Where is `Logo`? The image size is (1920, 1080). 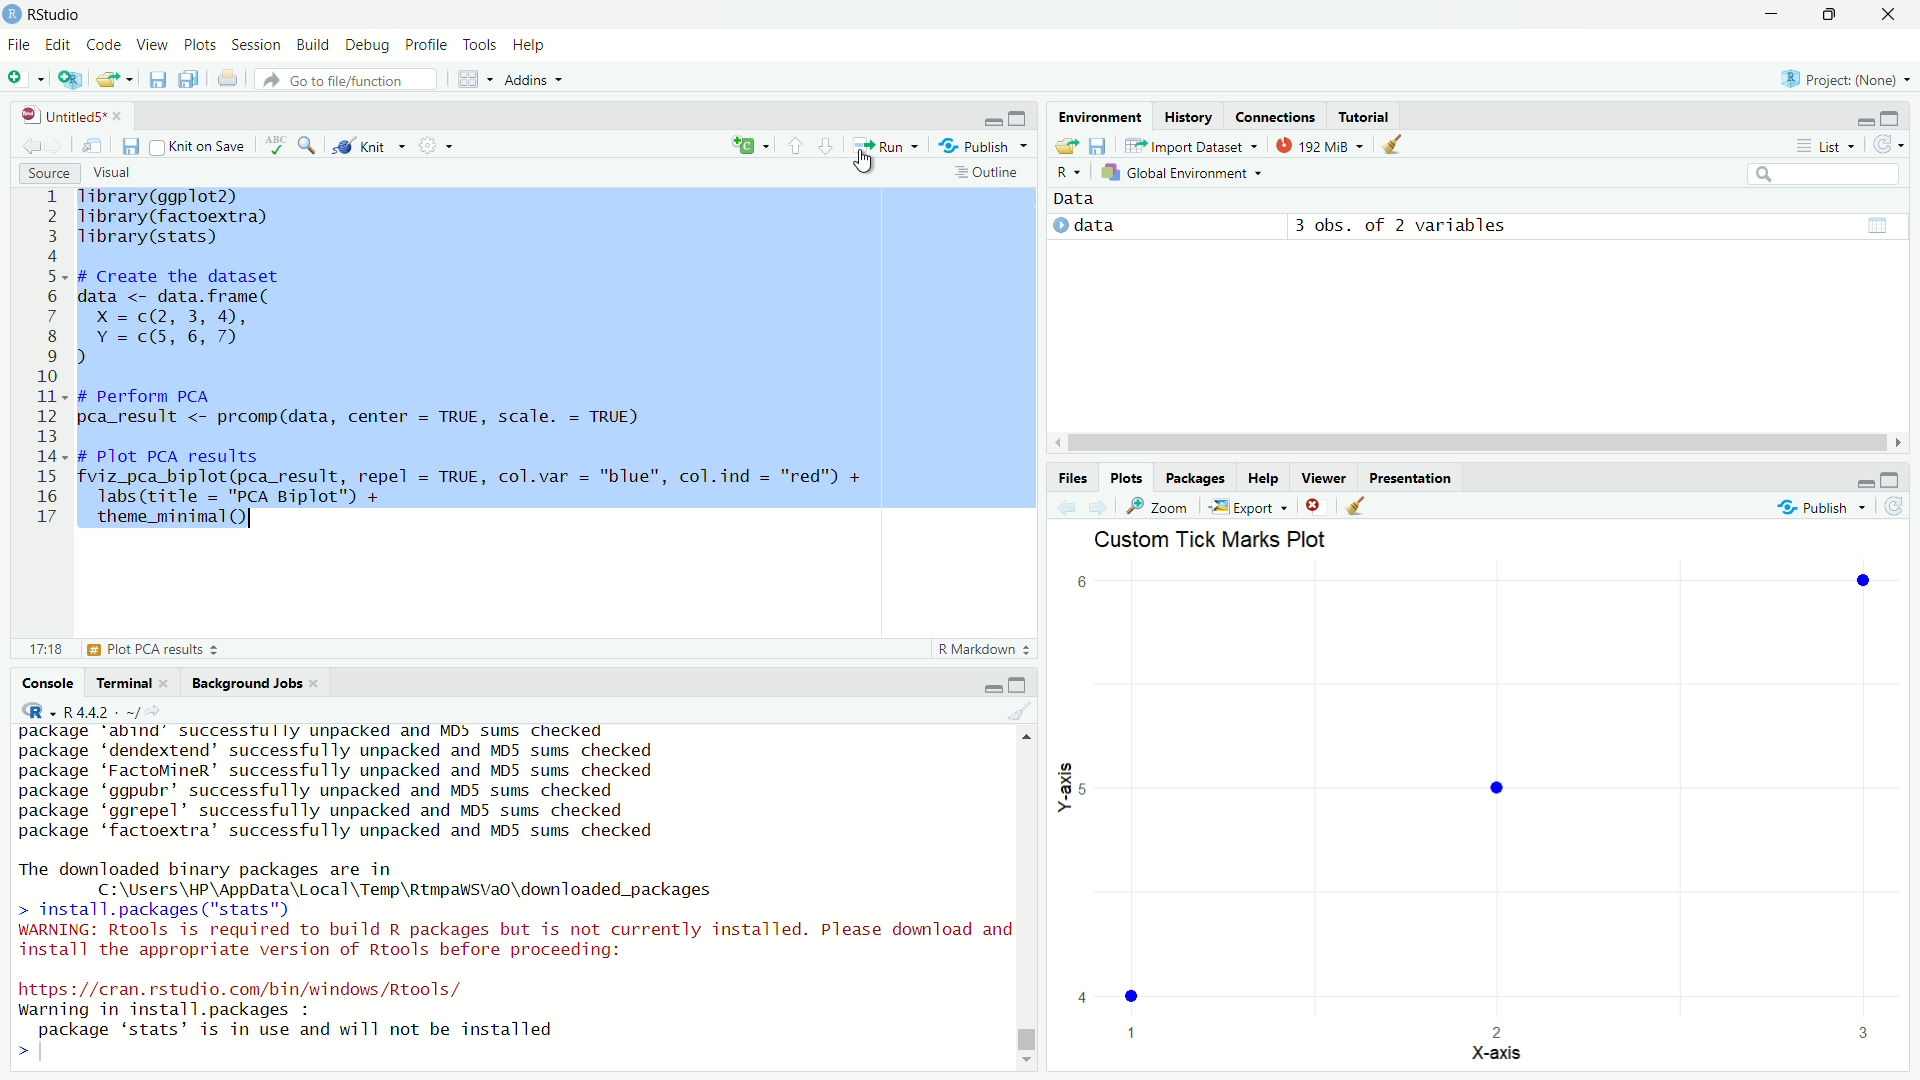 Logo is located at coordinates (13, 15).